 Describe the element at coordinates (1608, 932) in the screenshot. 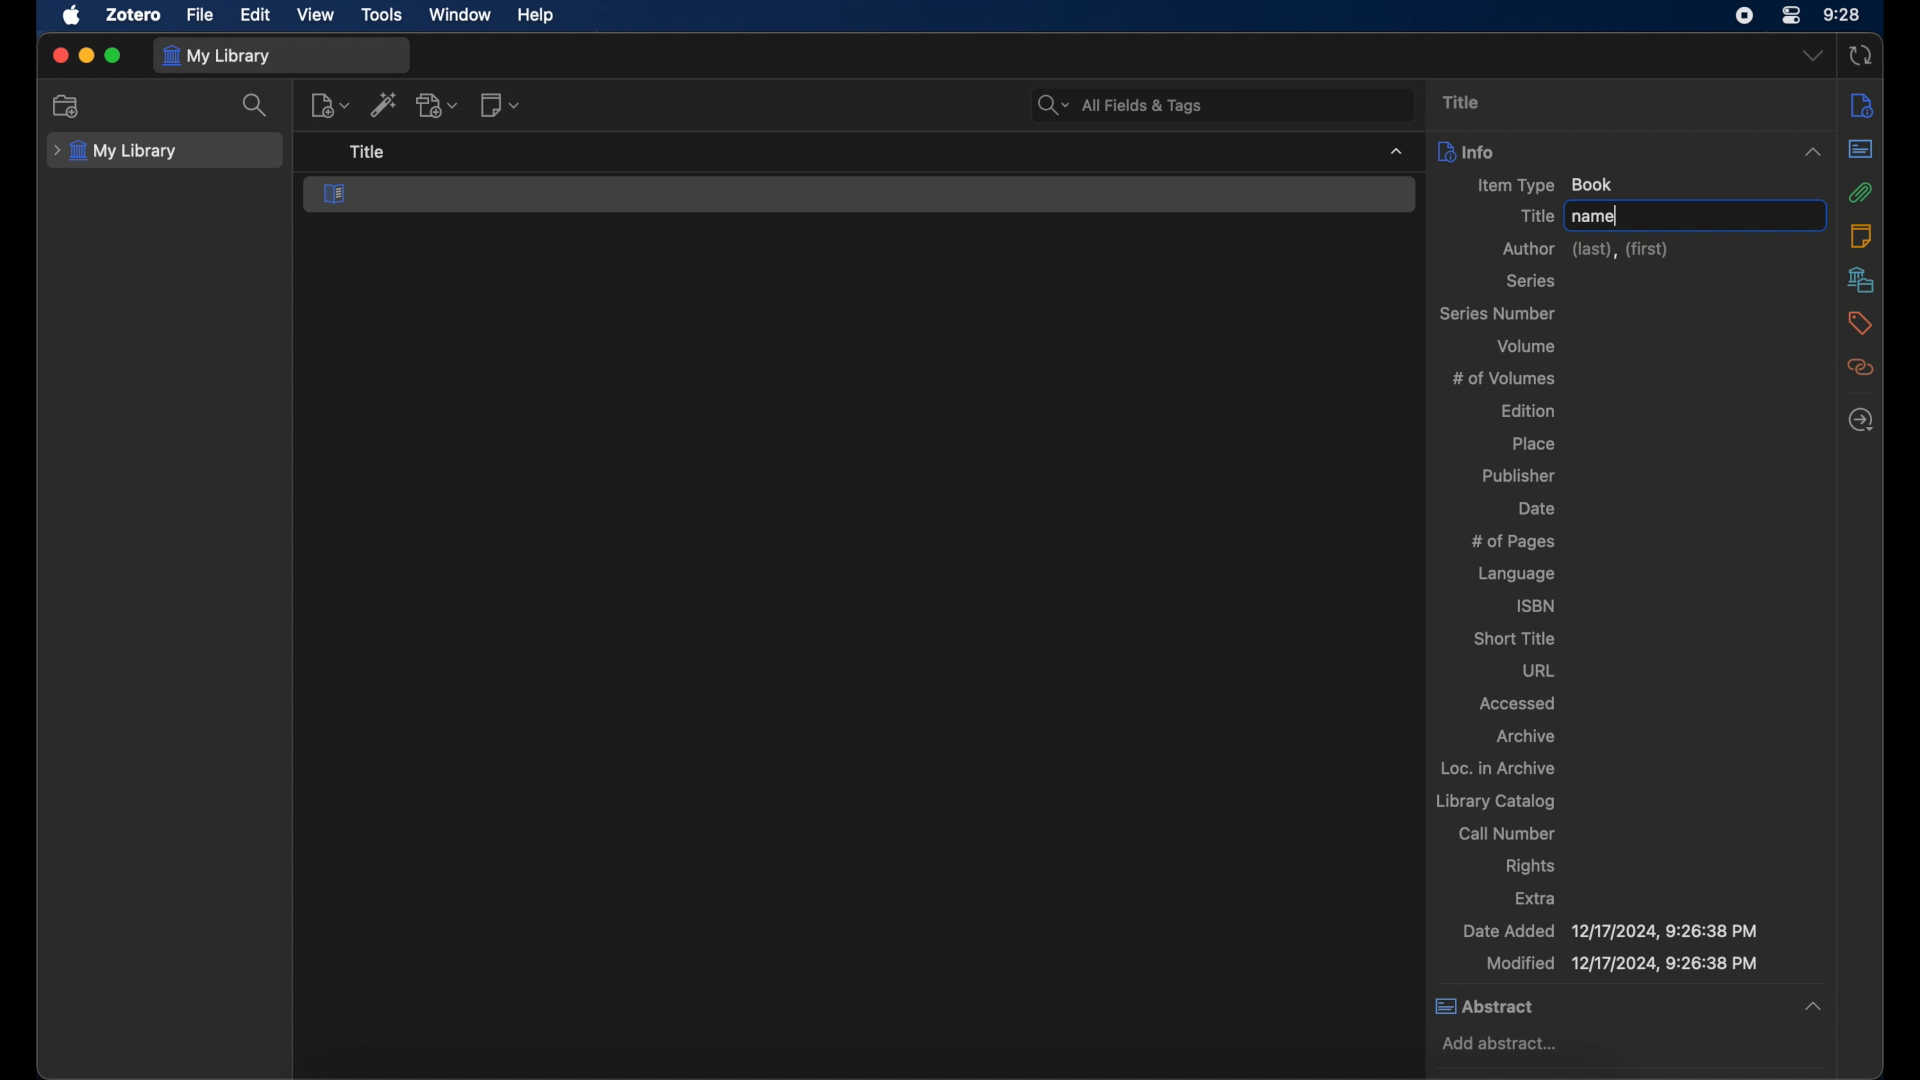

I see `date added` at that location.